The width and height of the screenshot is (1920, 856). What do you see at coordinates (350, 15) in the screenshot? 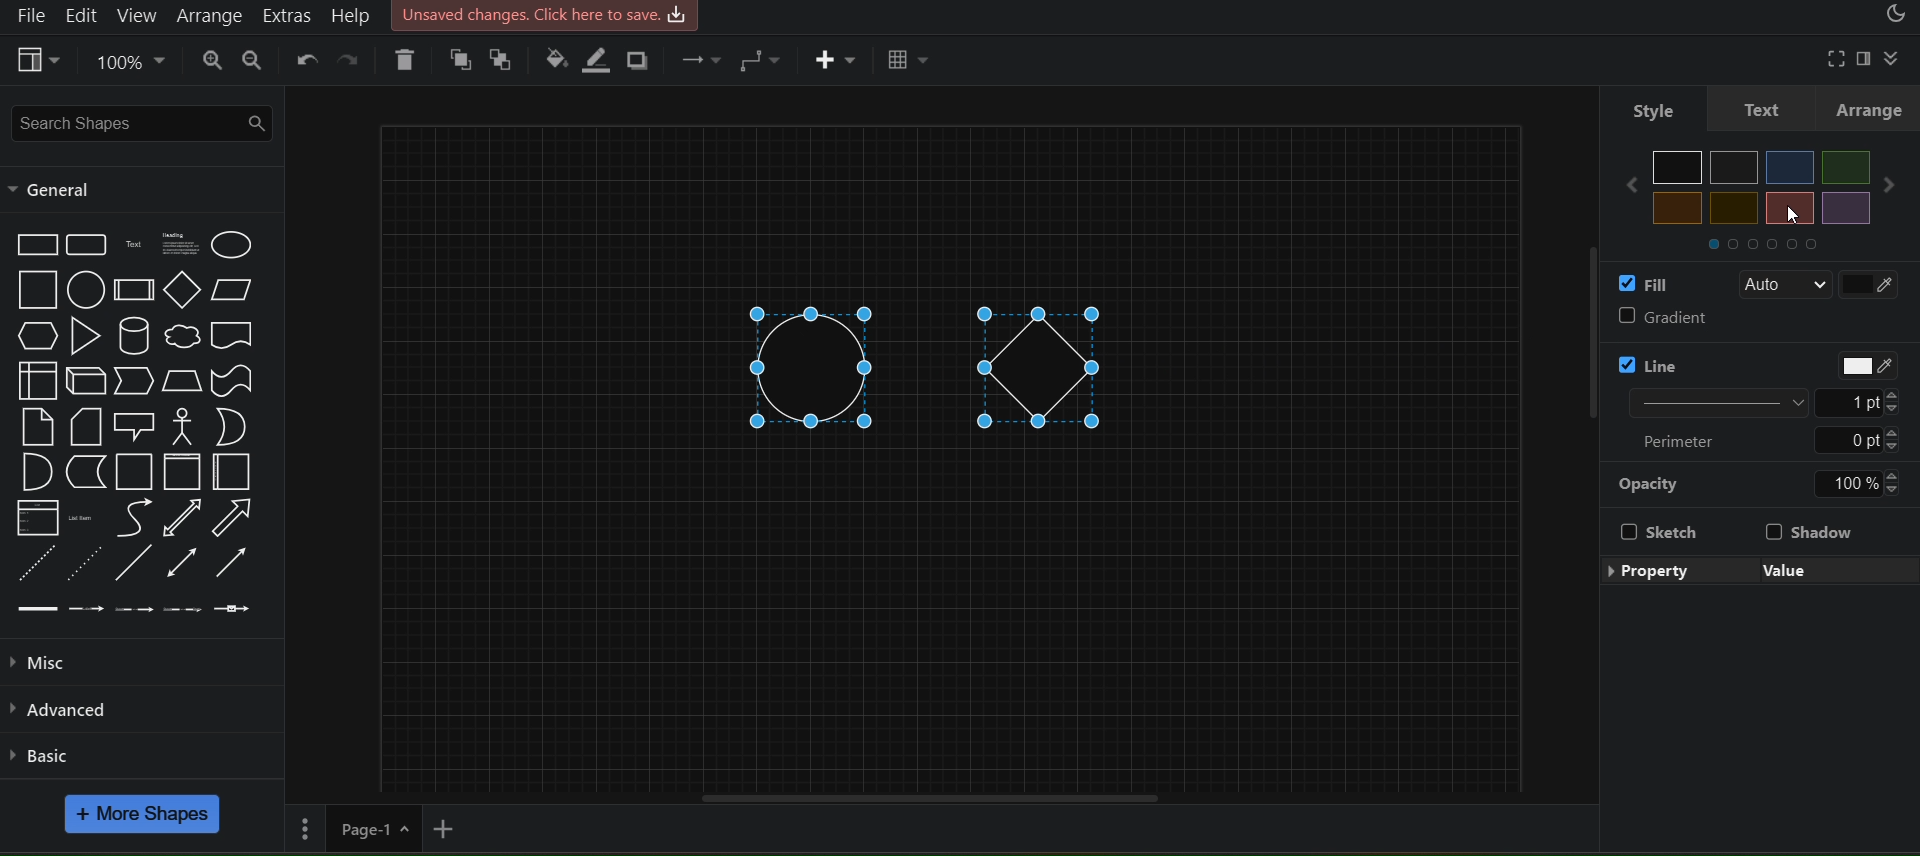
I see `help` at bounding box center [350, 15].